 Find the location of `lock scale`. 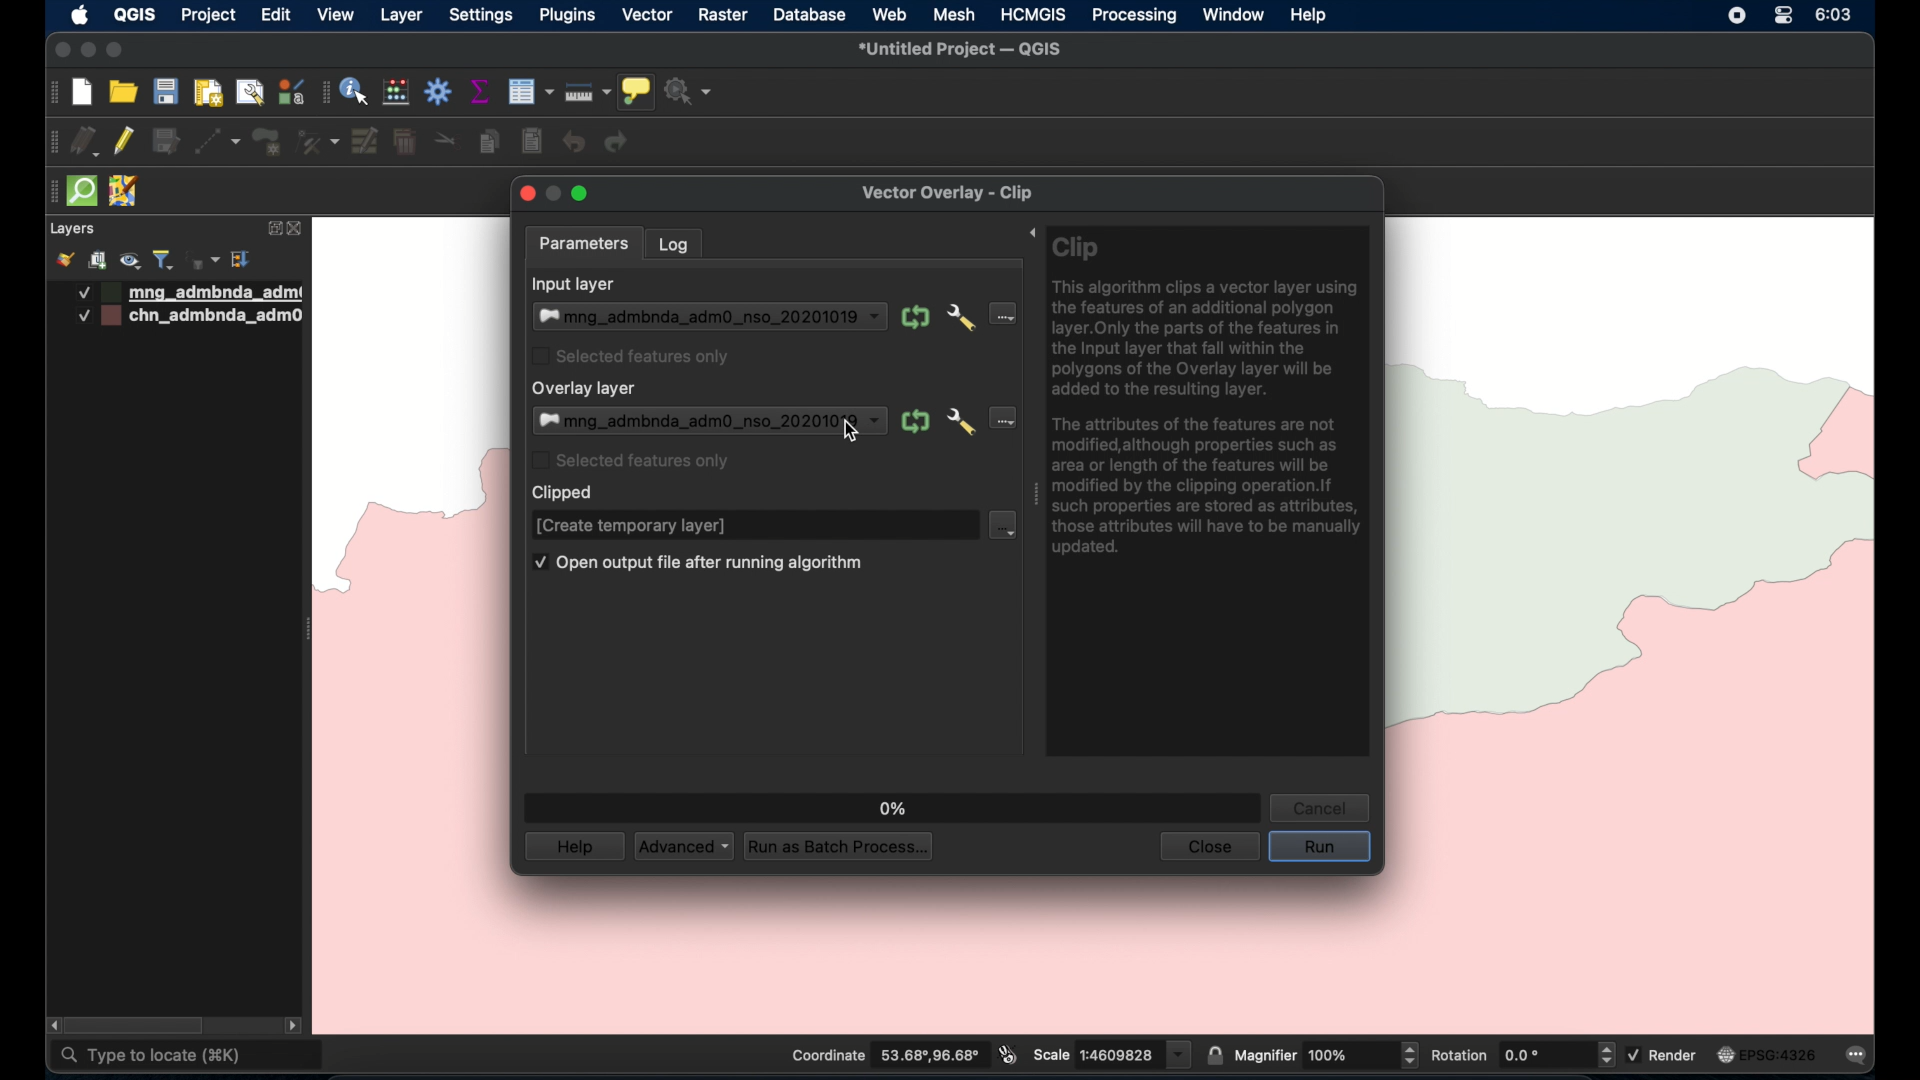

lock scale is located at coordinates (1214, 1053).